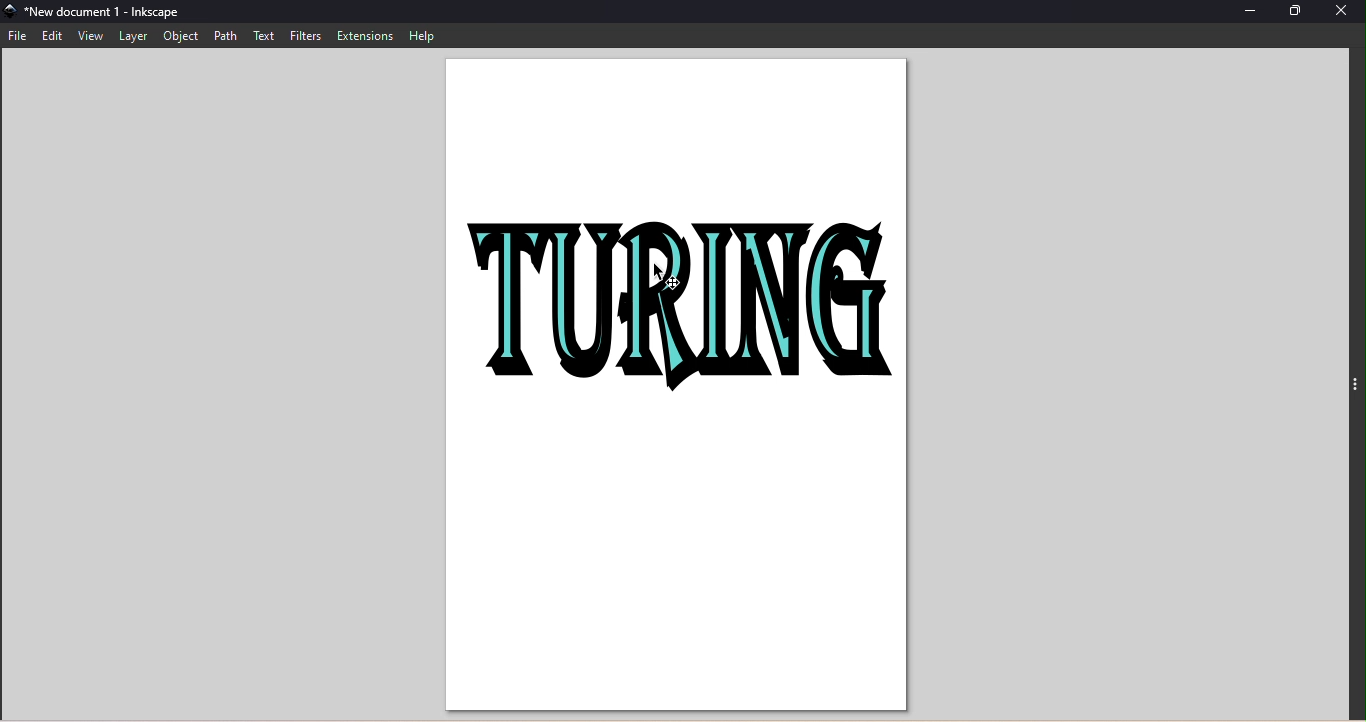 The height and width of the screenshot is (722, 1366). Describe the element at coordinates (222, 36) in the screenshot. I see `Path` at that location.